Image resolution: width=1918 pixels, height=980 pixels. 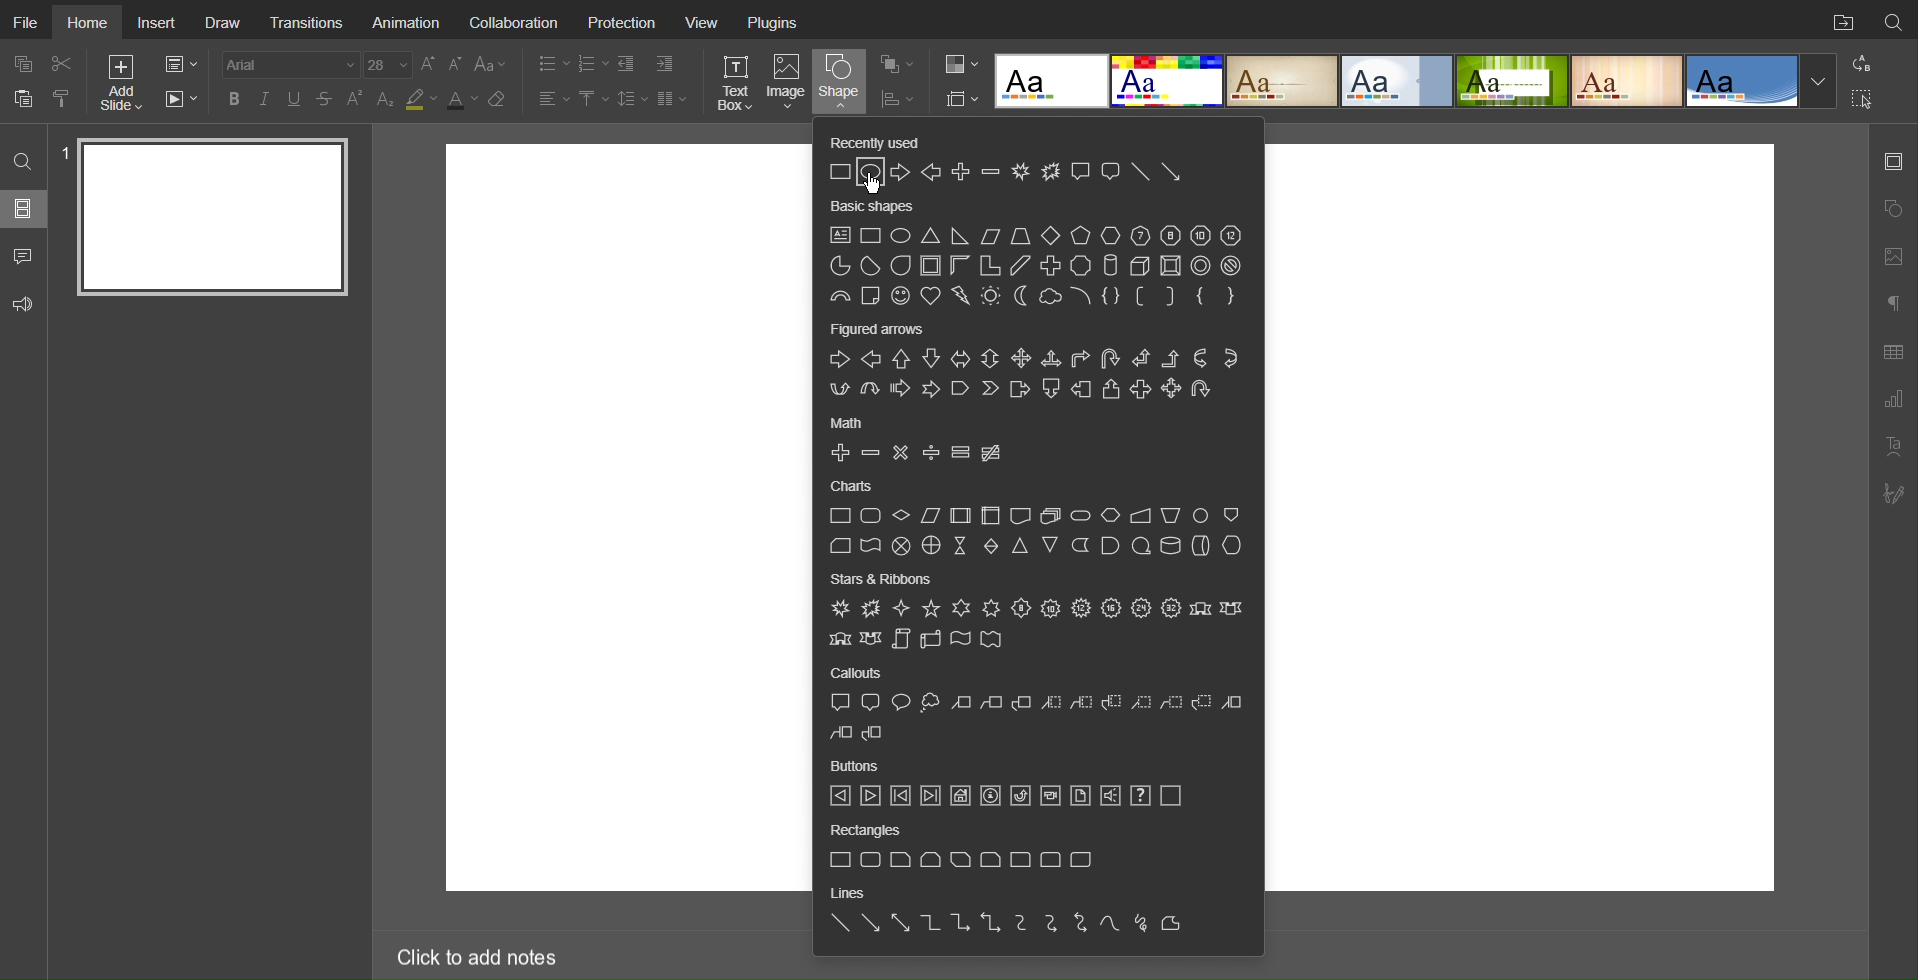 What do you see at coordinates (25, 208) in the screenshot?
I see `Slides` at bounding box center [25, 208].